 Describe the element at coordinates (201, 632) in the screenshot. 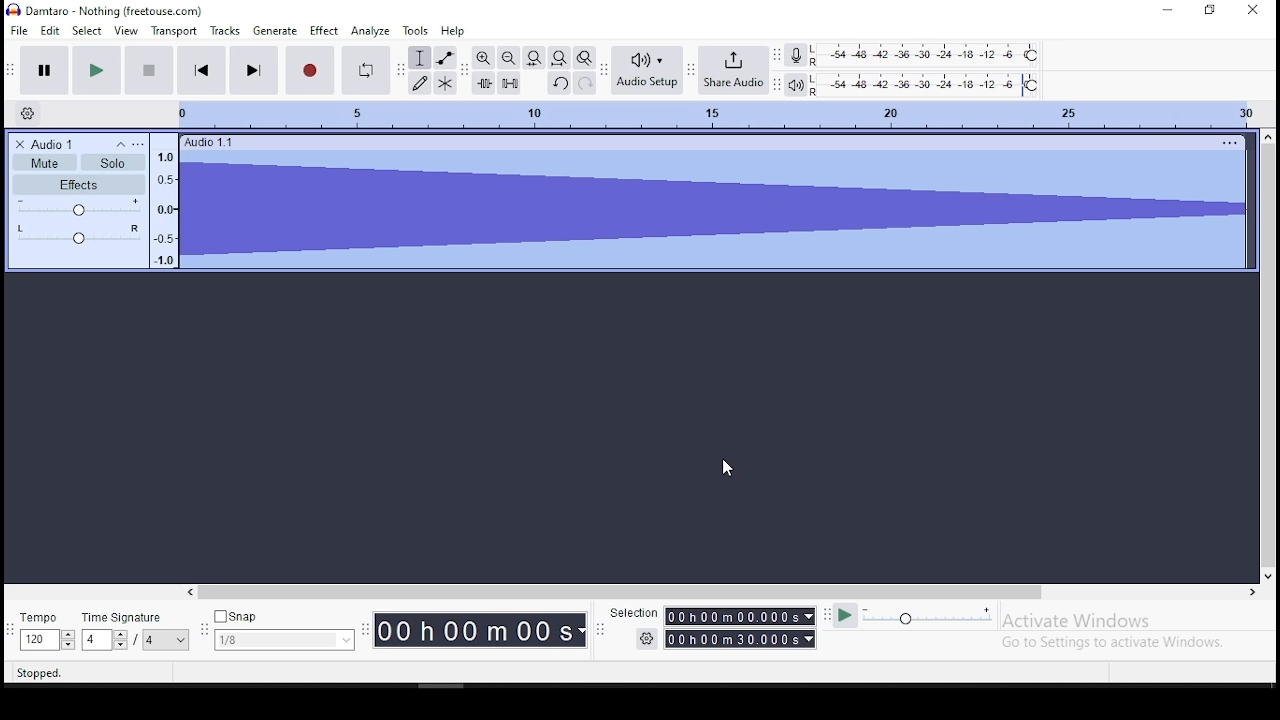

I see `show menus` at that location.